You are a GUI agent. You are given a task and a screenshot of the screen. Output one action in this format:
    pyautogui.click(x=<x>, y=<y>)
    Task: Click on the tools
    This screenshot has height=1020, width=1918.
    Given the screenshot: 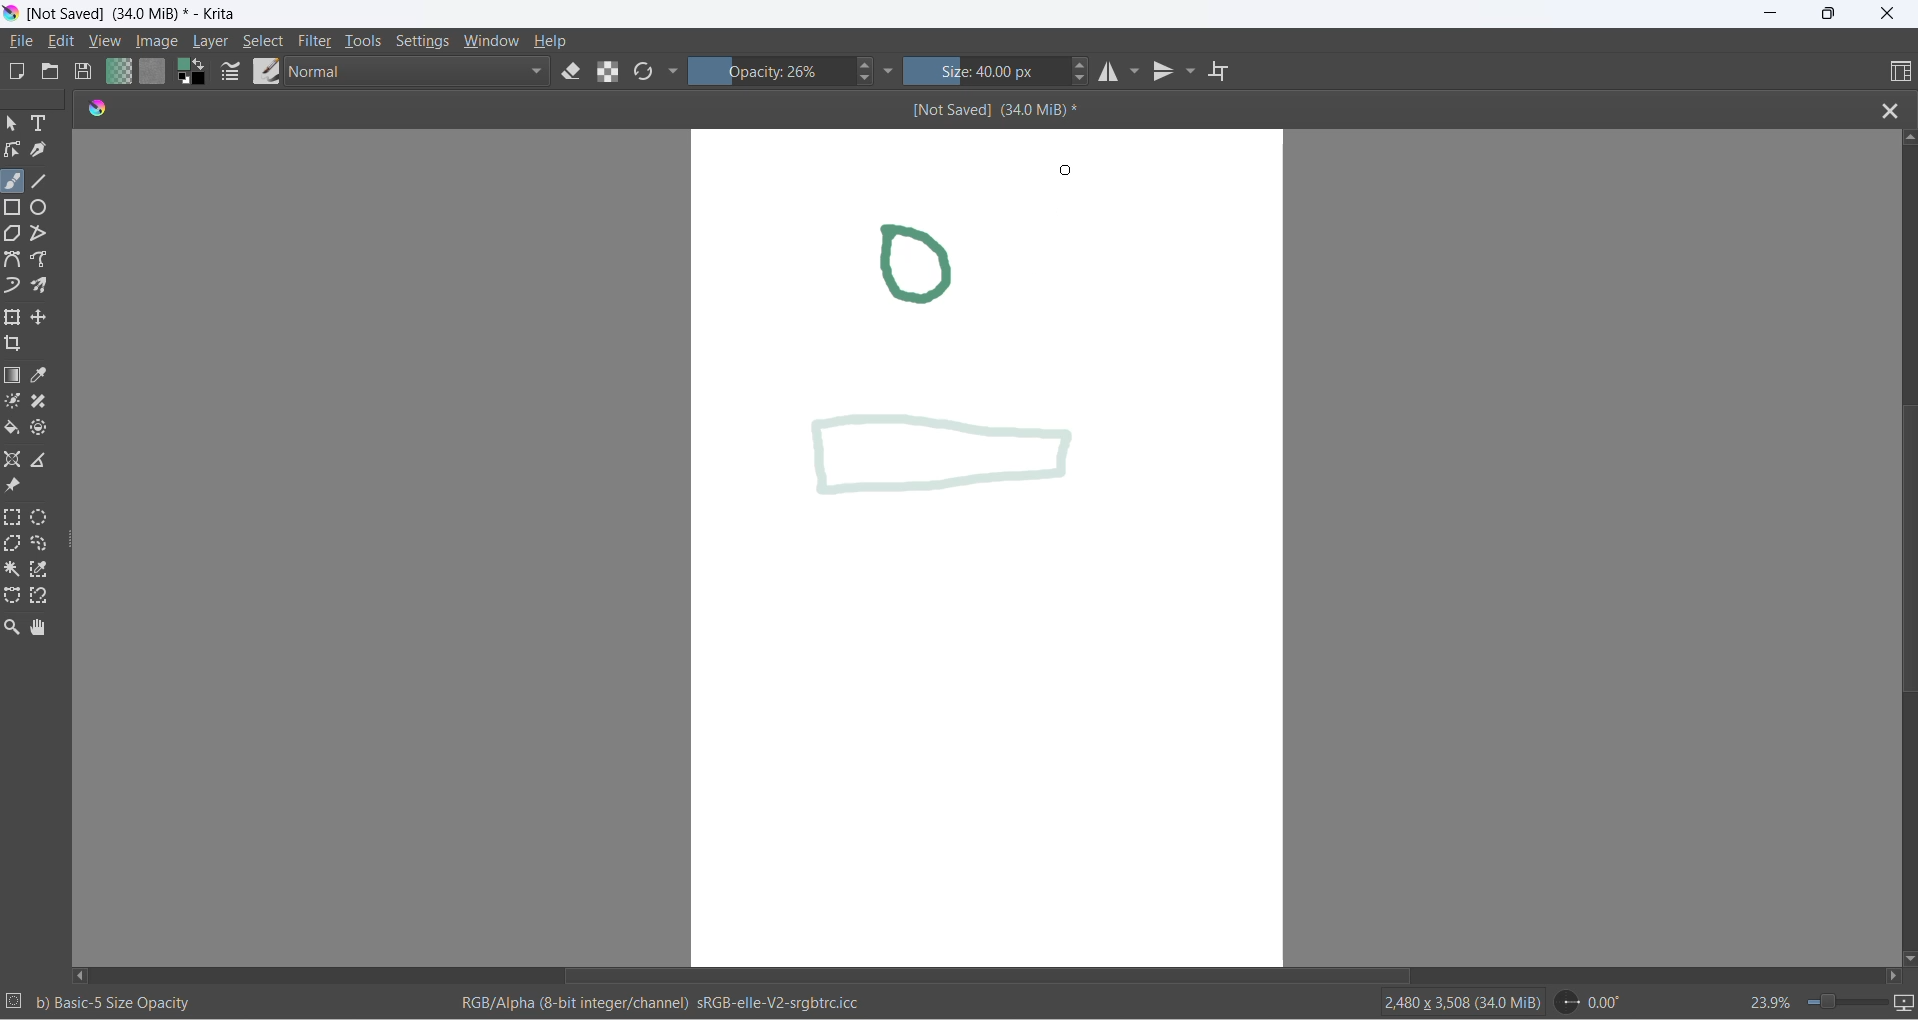 What is the action you would take?
    pyautogui.click(x=365, y=41)
    